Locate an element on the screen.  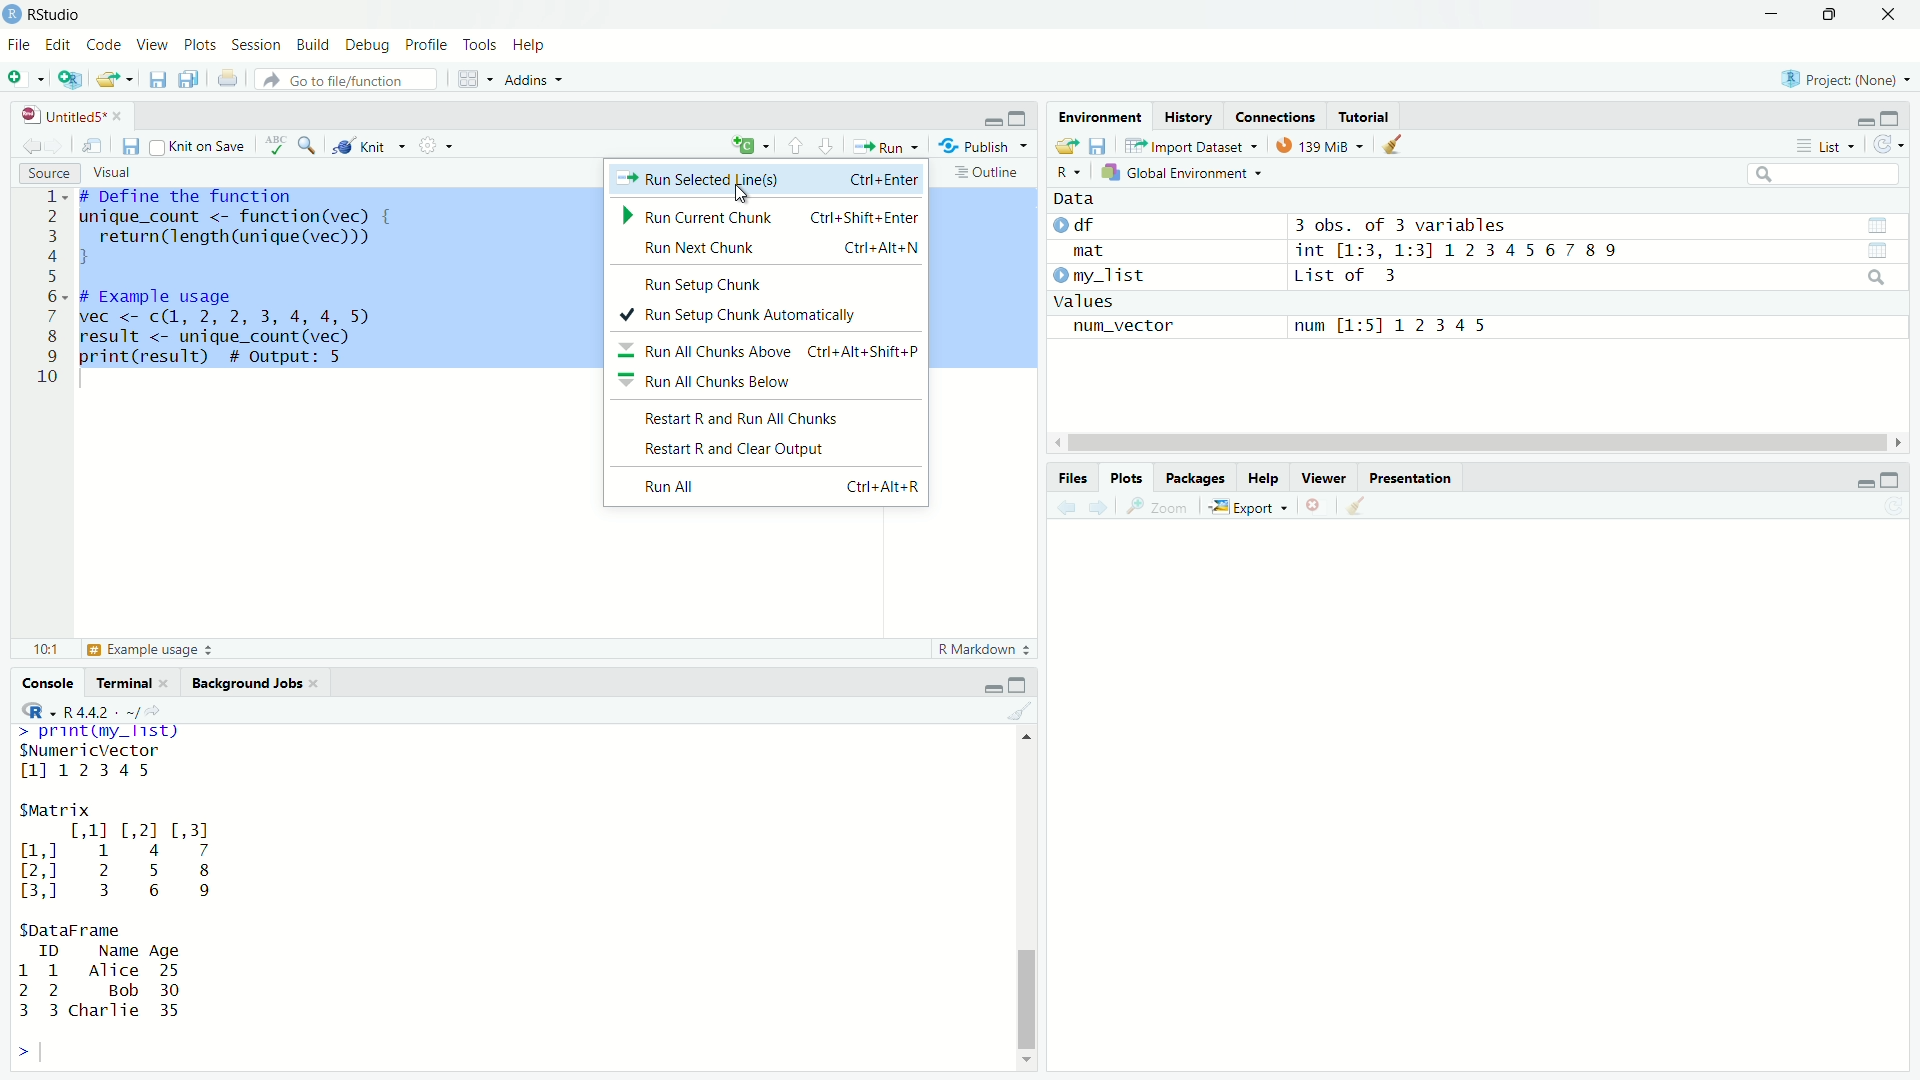
check spelling is located at coordinates (278, 147).